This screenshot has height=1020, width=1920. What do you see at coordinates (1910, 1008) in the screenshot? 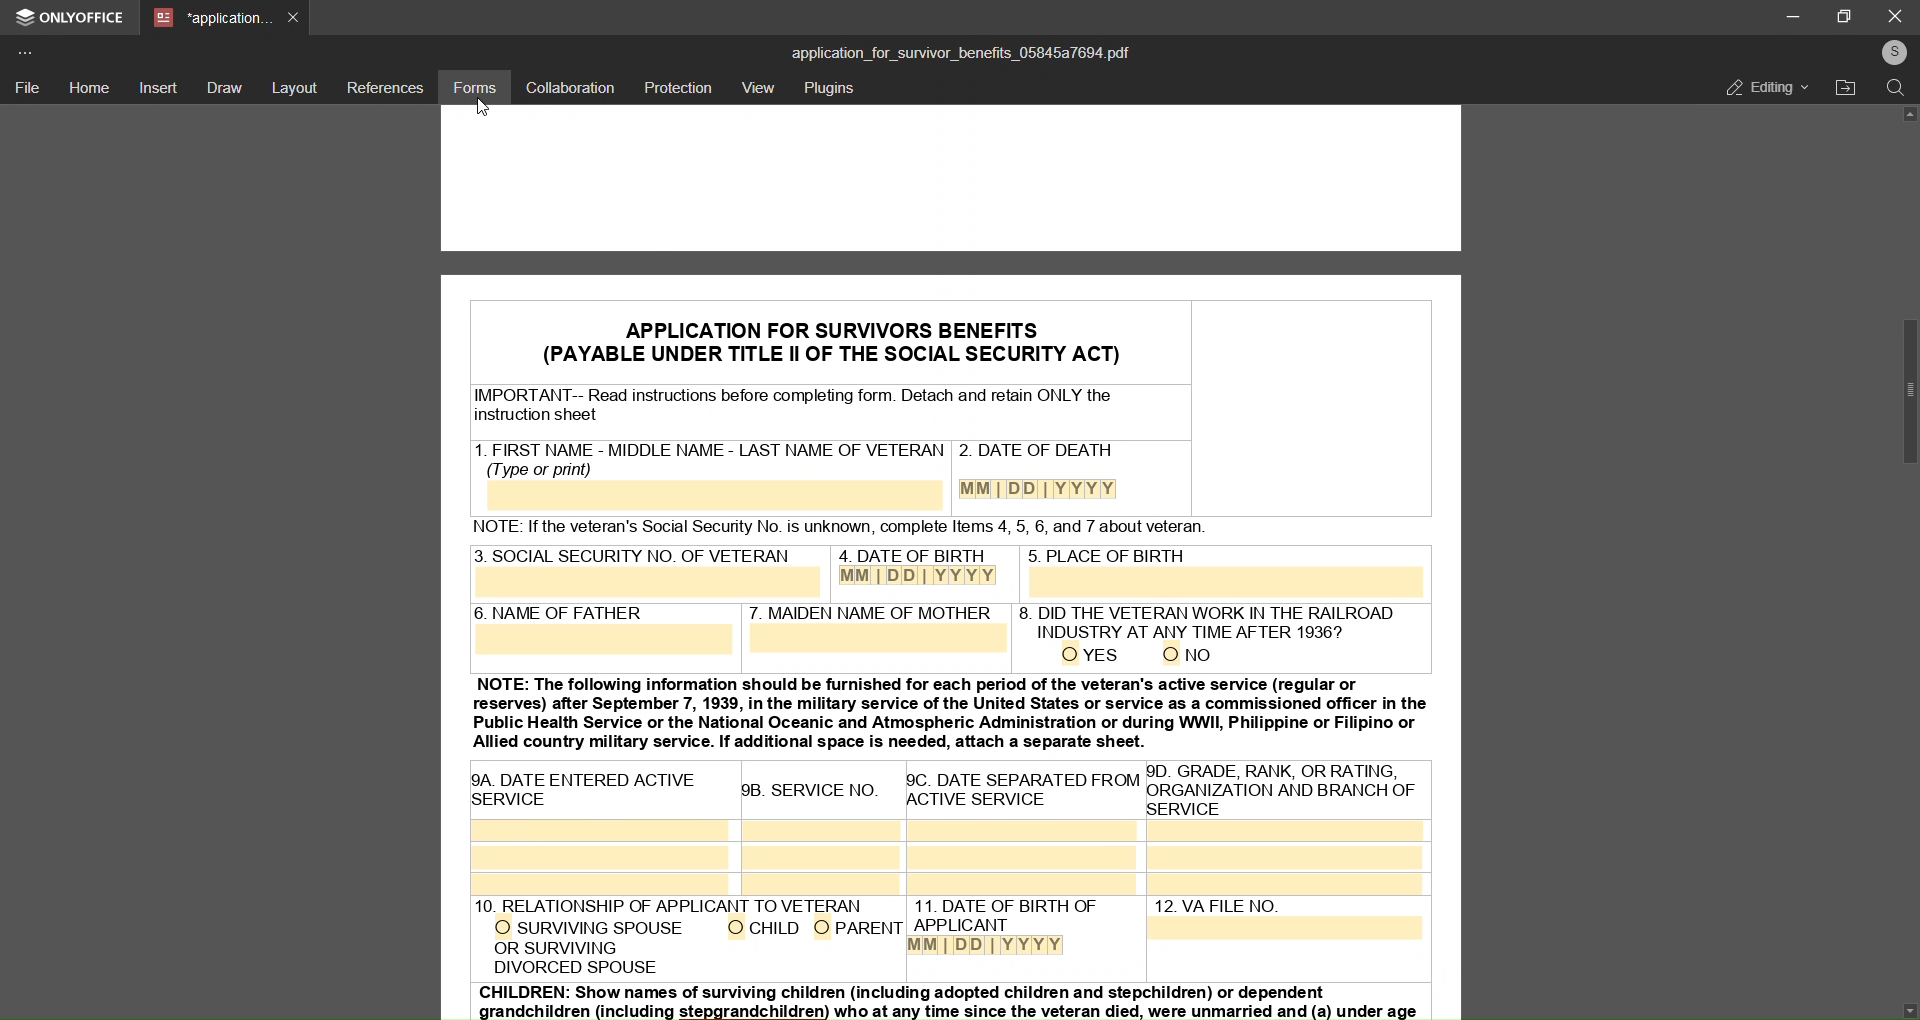
I see `down` at bounding box center [1910, 1008].